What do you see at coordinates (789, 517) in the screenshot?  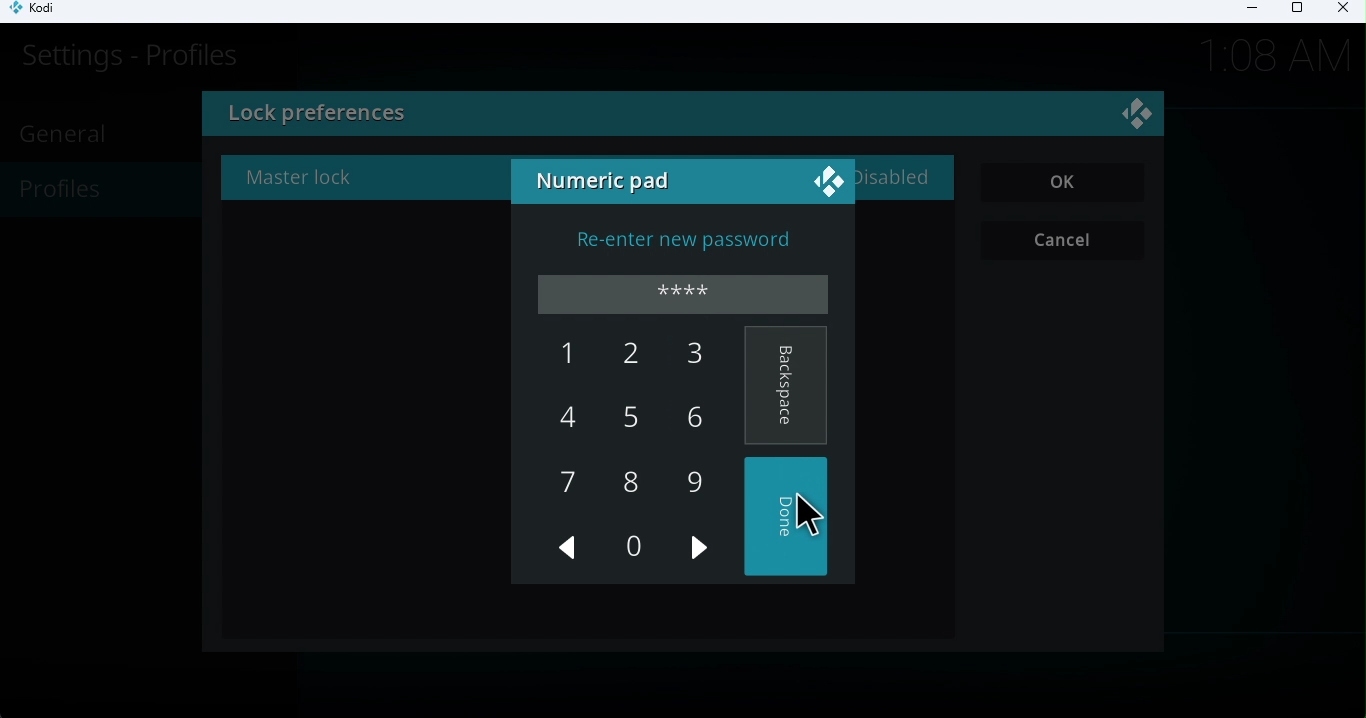 I see `Done` at bounding box center [789, 517].